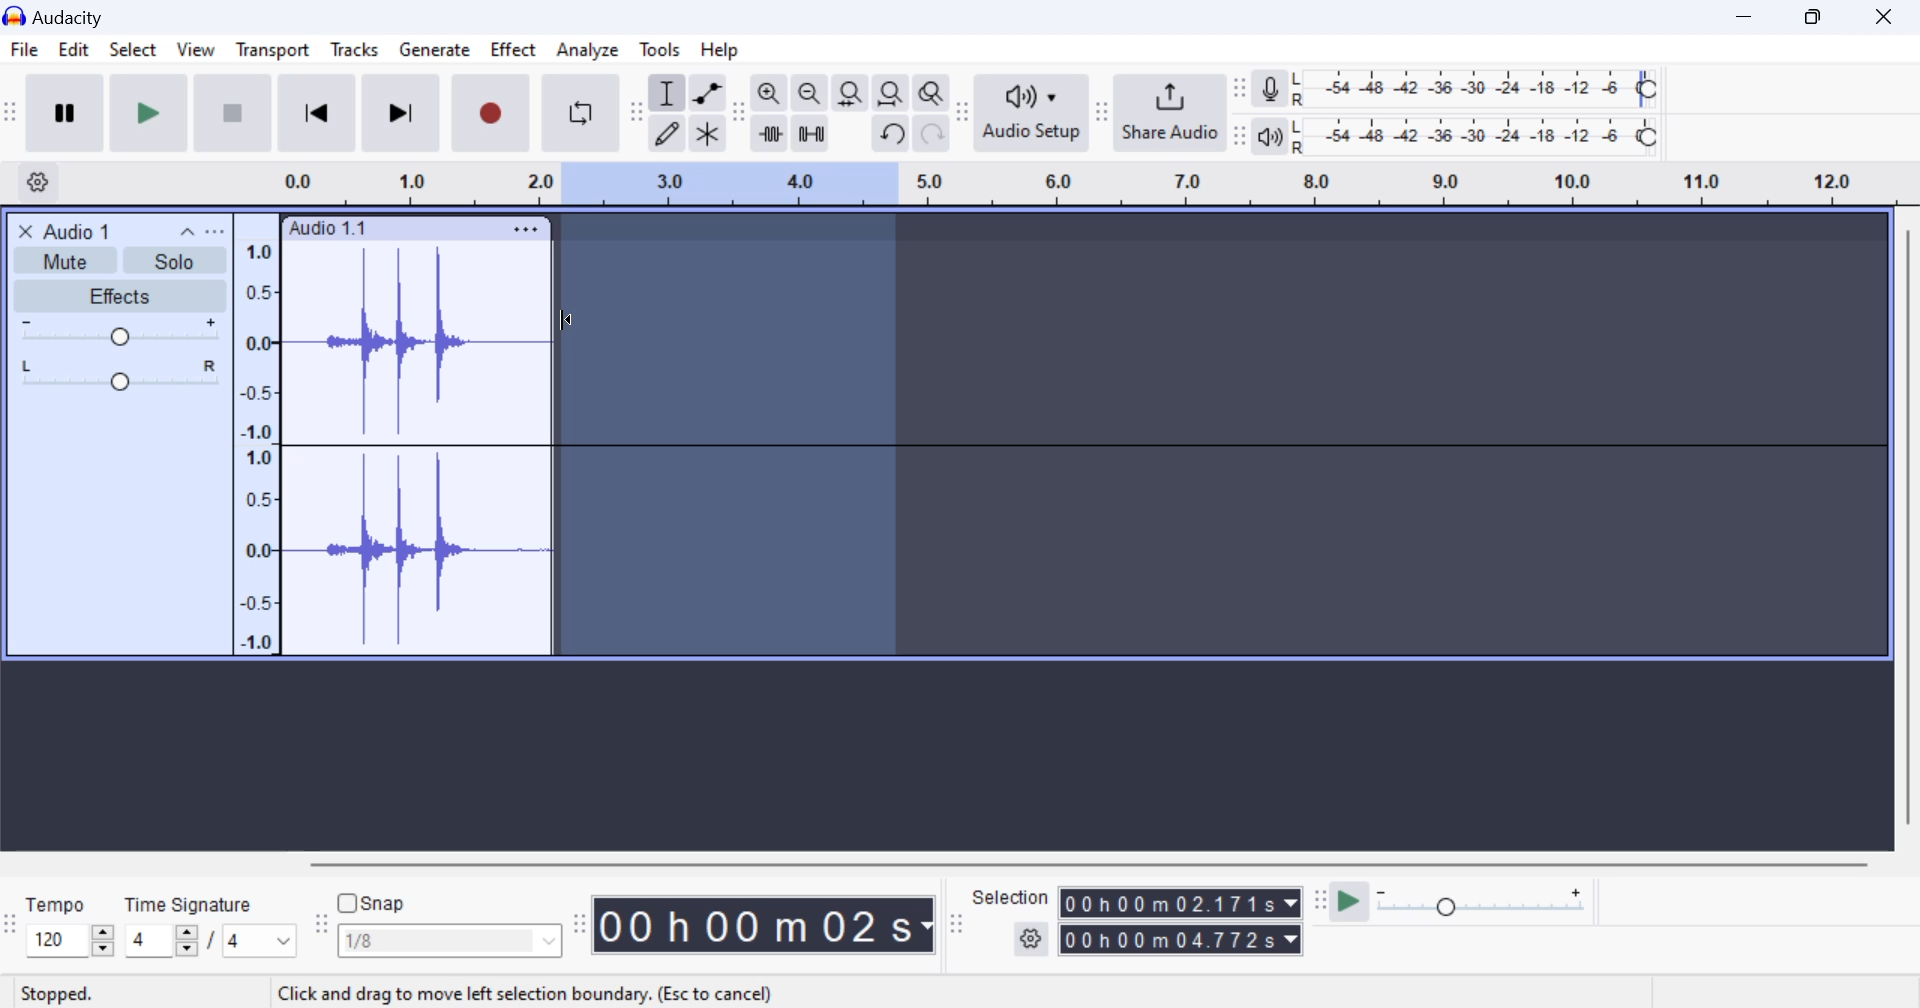  I want to click on Selection, so click(1011, 897).